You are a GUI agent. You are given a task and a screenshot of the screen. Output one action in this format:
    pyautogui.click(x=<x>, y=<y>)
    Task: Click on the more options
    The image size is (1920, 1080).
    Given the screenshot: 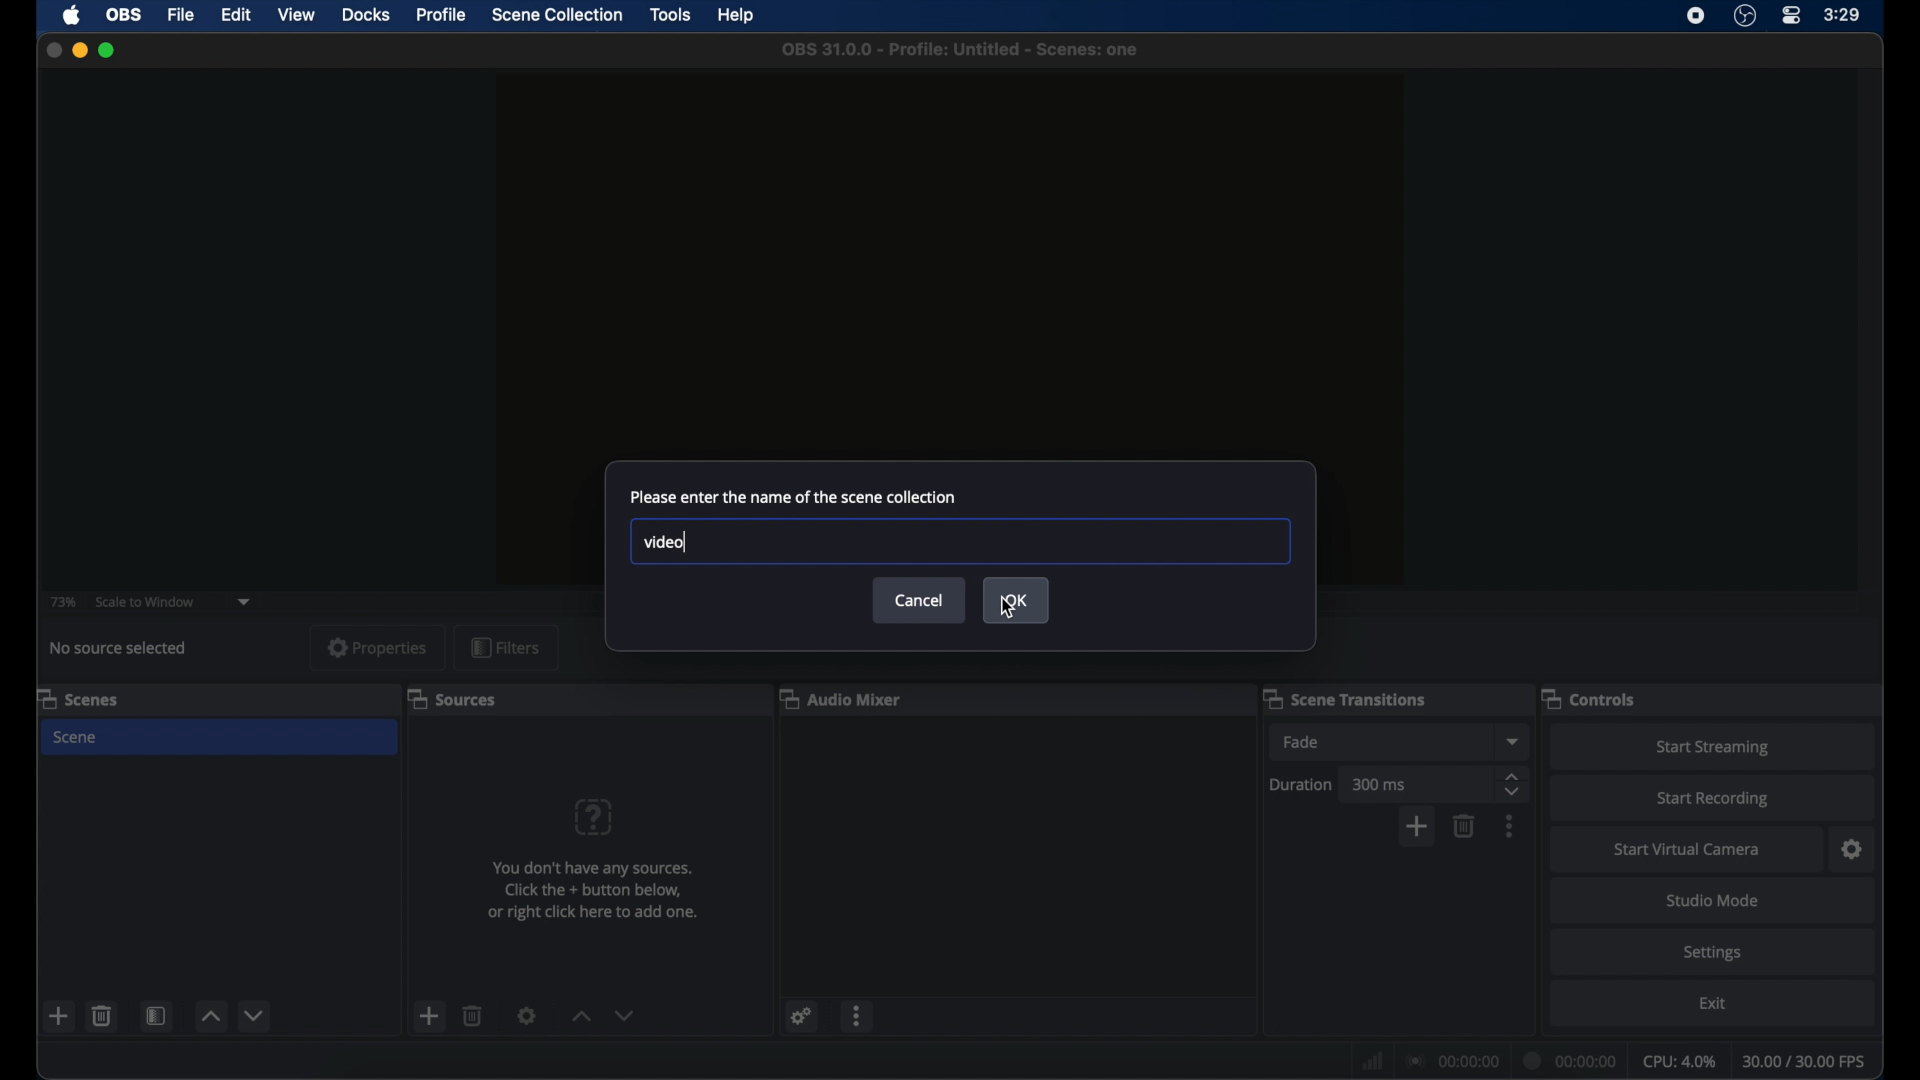 What is the action you would take?
    pyautogui.click(x=859, y=1015)
    